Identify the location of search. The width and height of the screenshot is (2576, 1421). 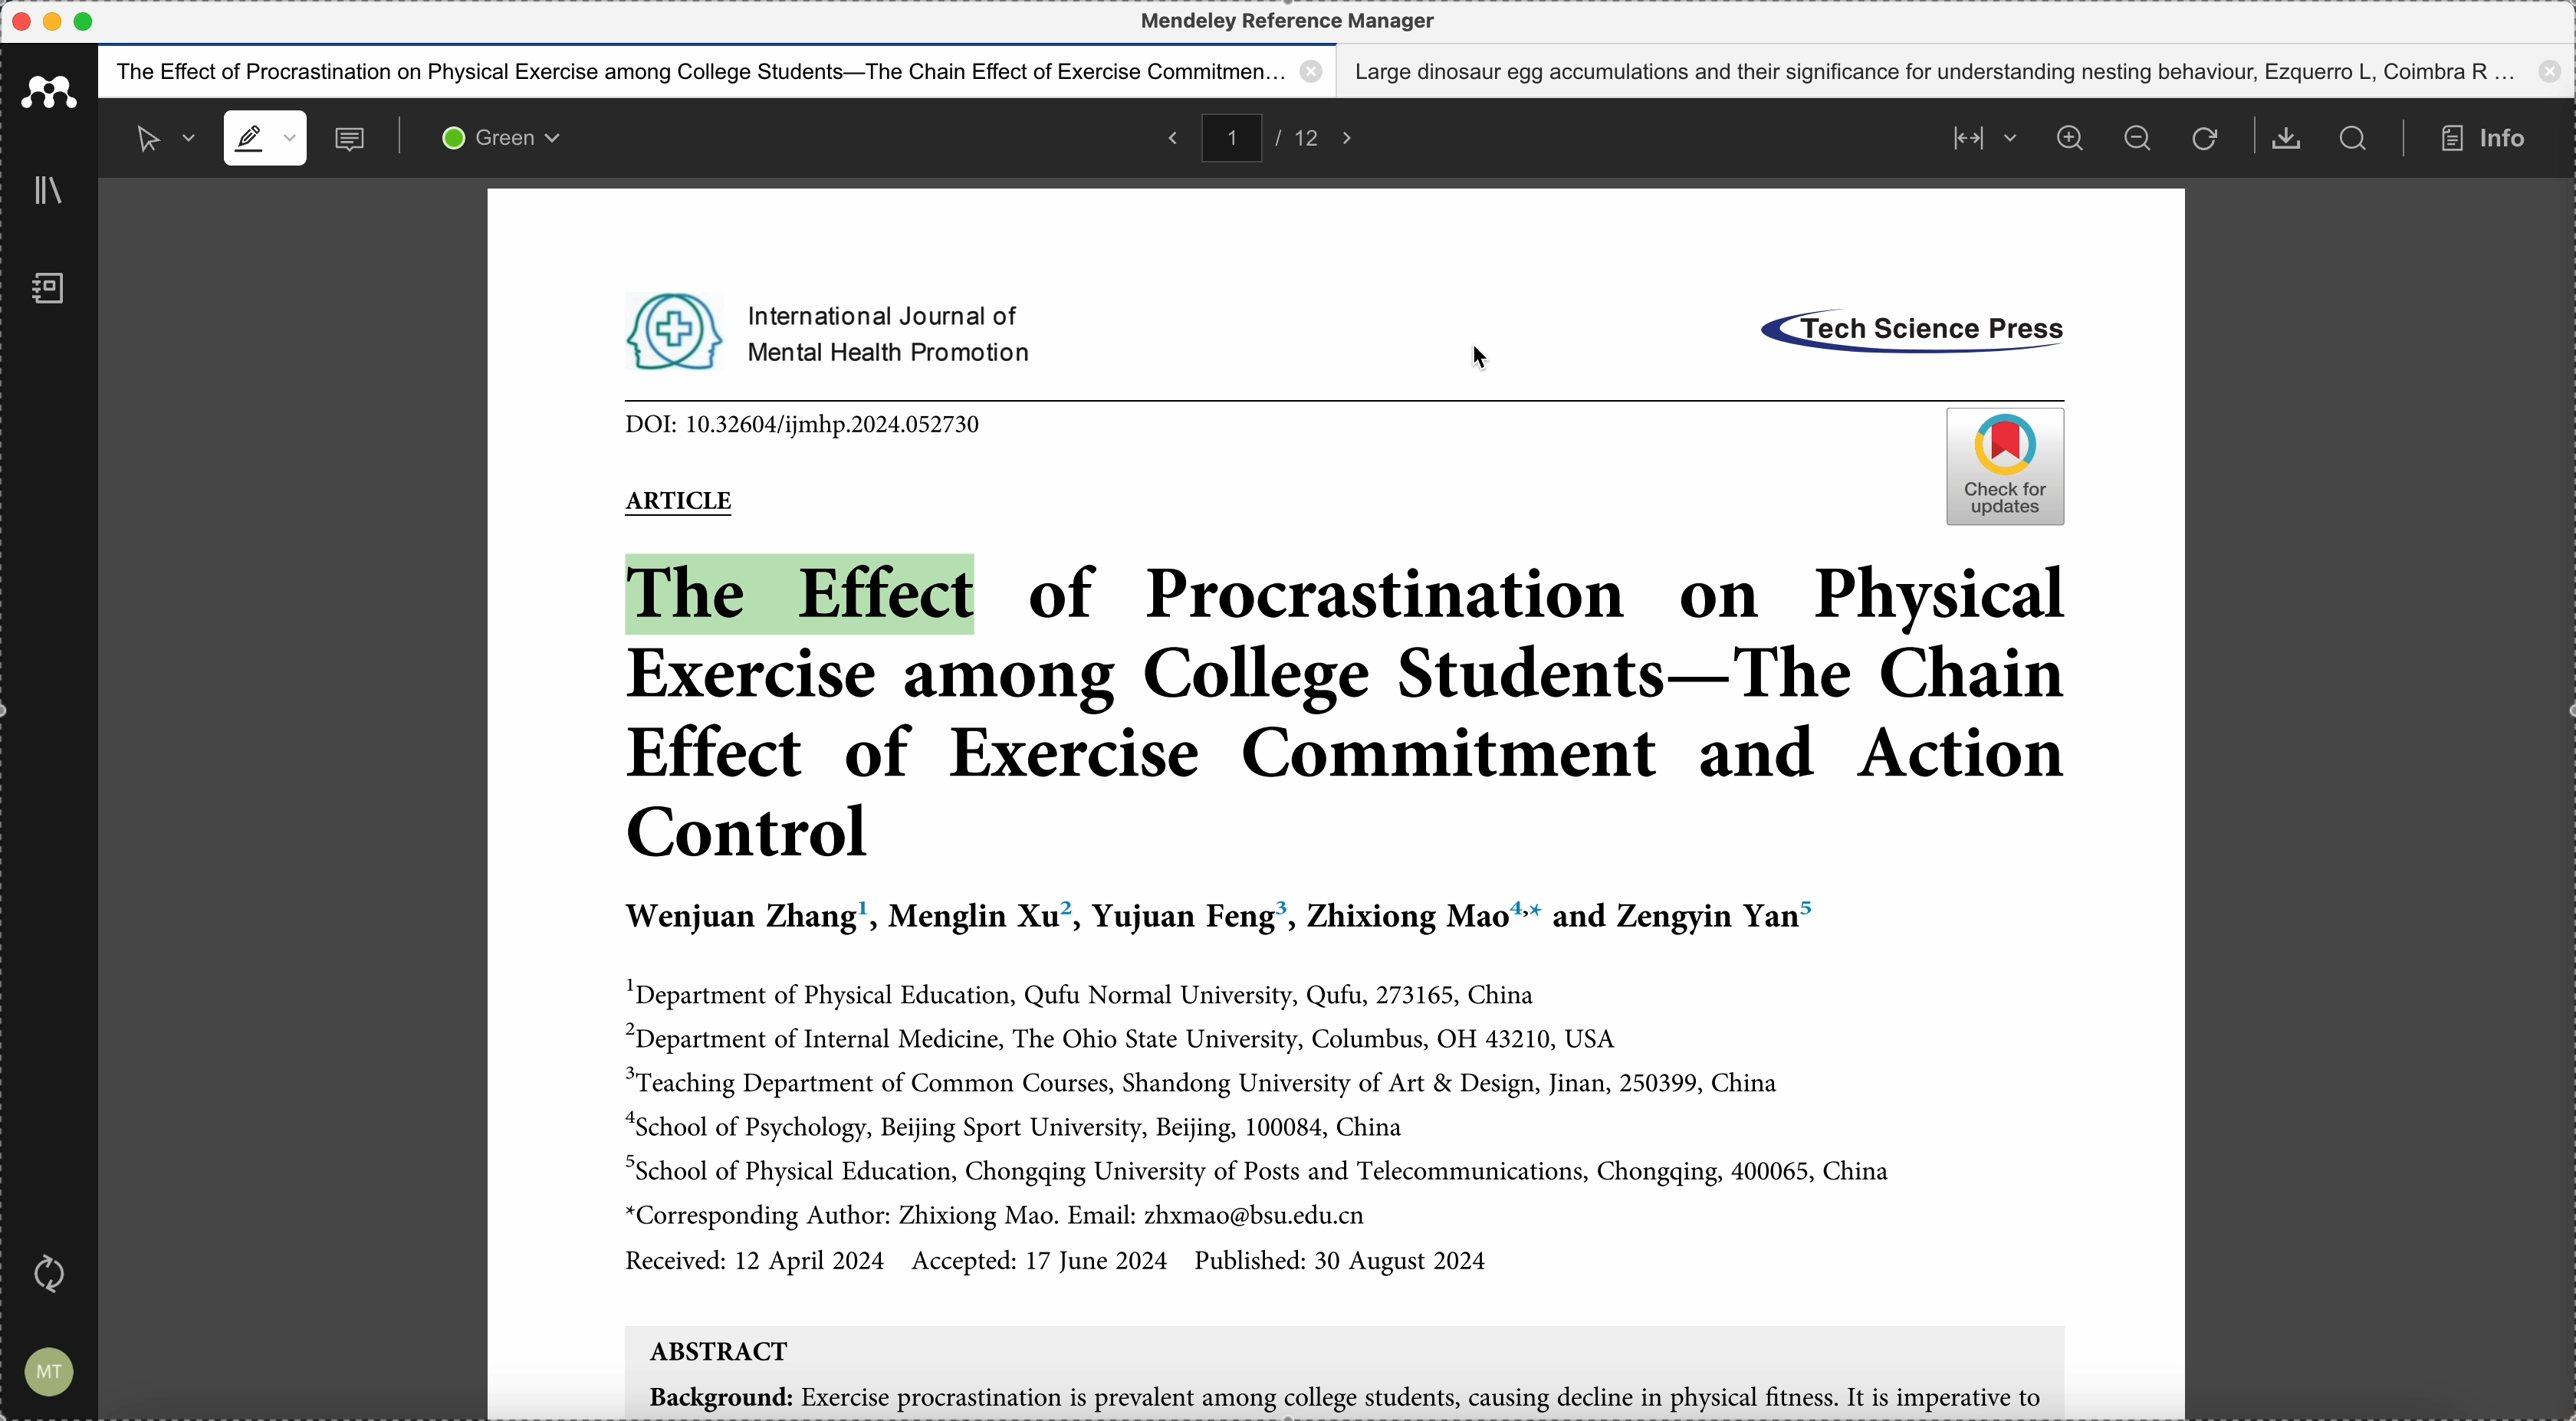
(2354, 138).